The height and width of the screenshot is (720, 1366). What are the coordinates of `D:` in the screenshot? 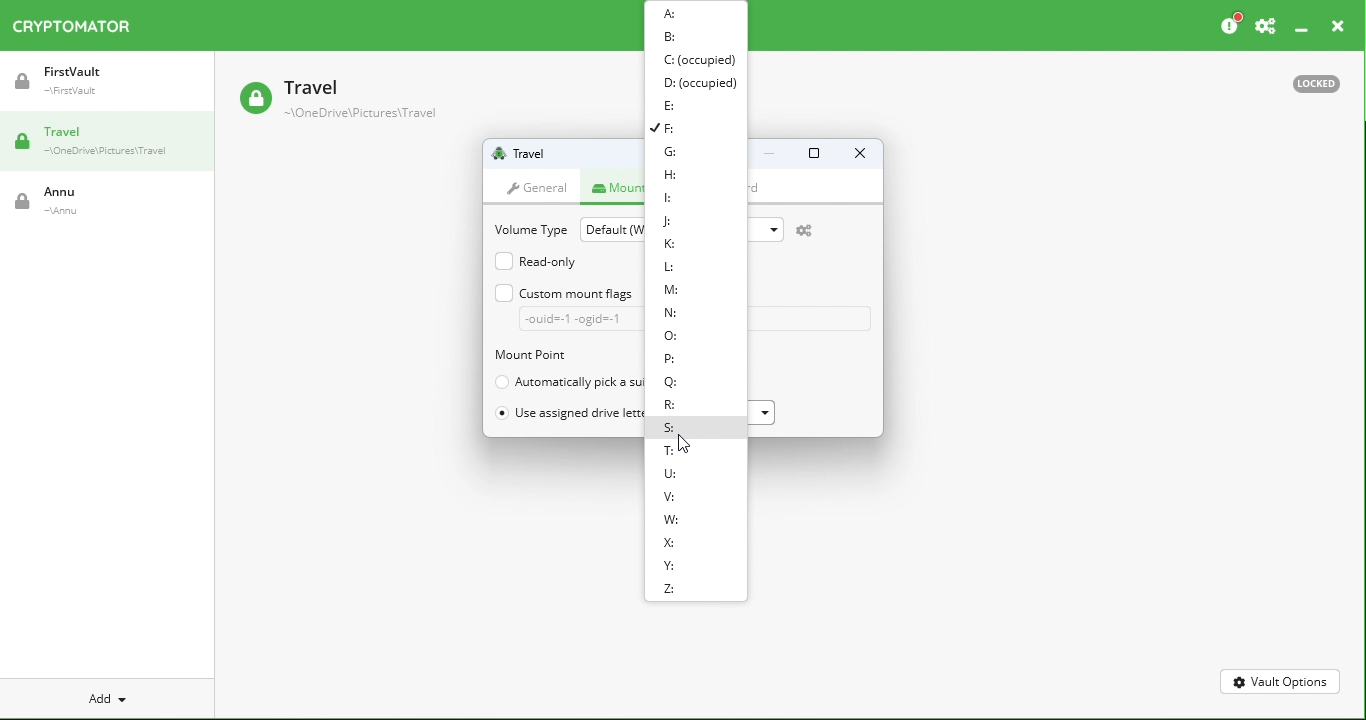 It's located at (697, 82).